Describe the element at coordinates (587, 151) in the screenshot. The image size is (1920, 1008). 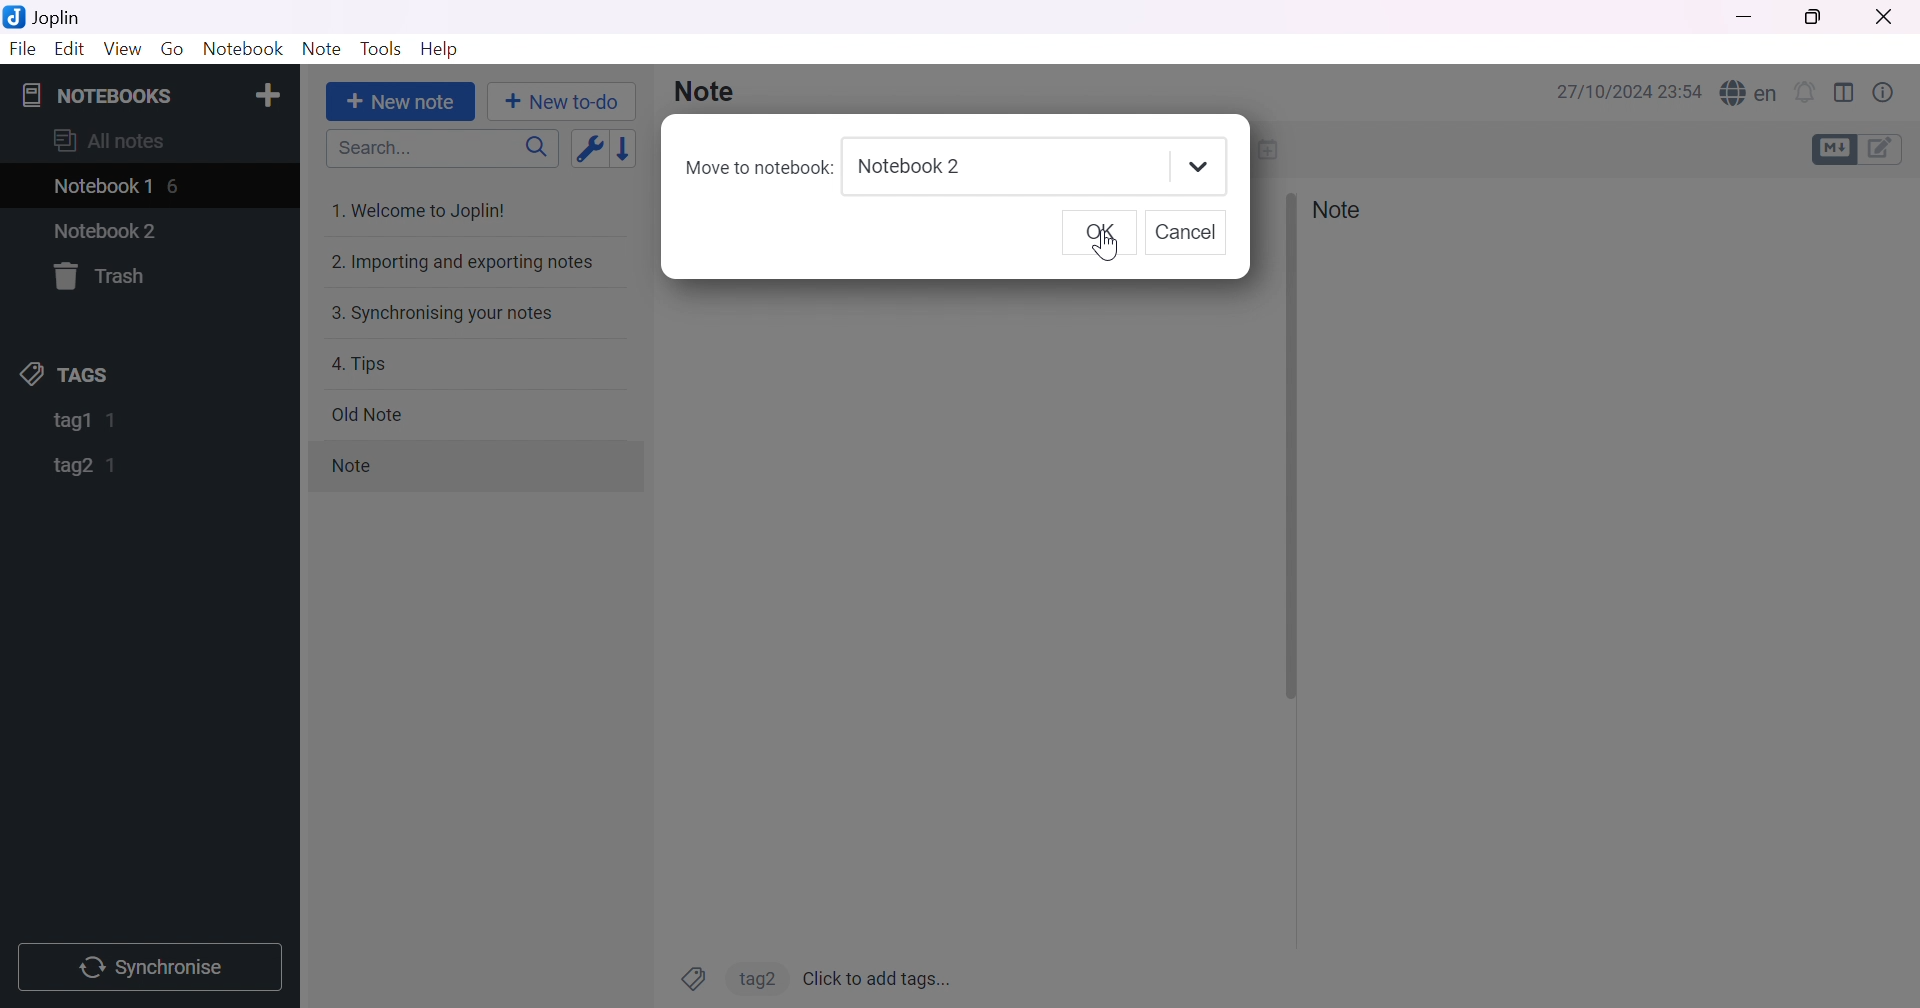
I see `Toggle sort order field: updated date -> created date` at that location.